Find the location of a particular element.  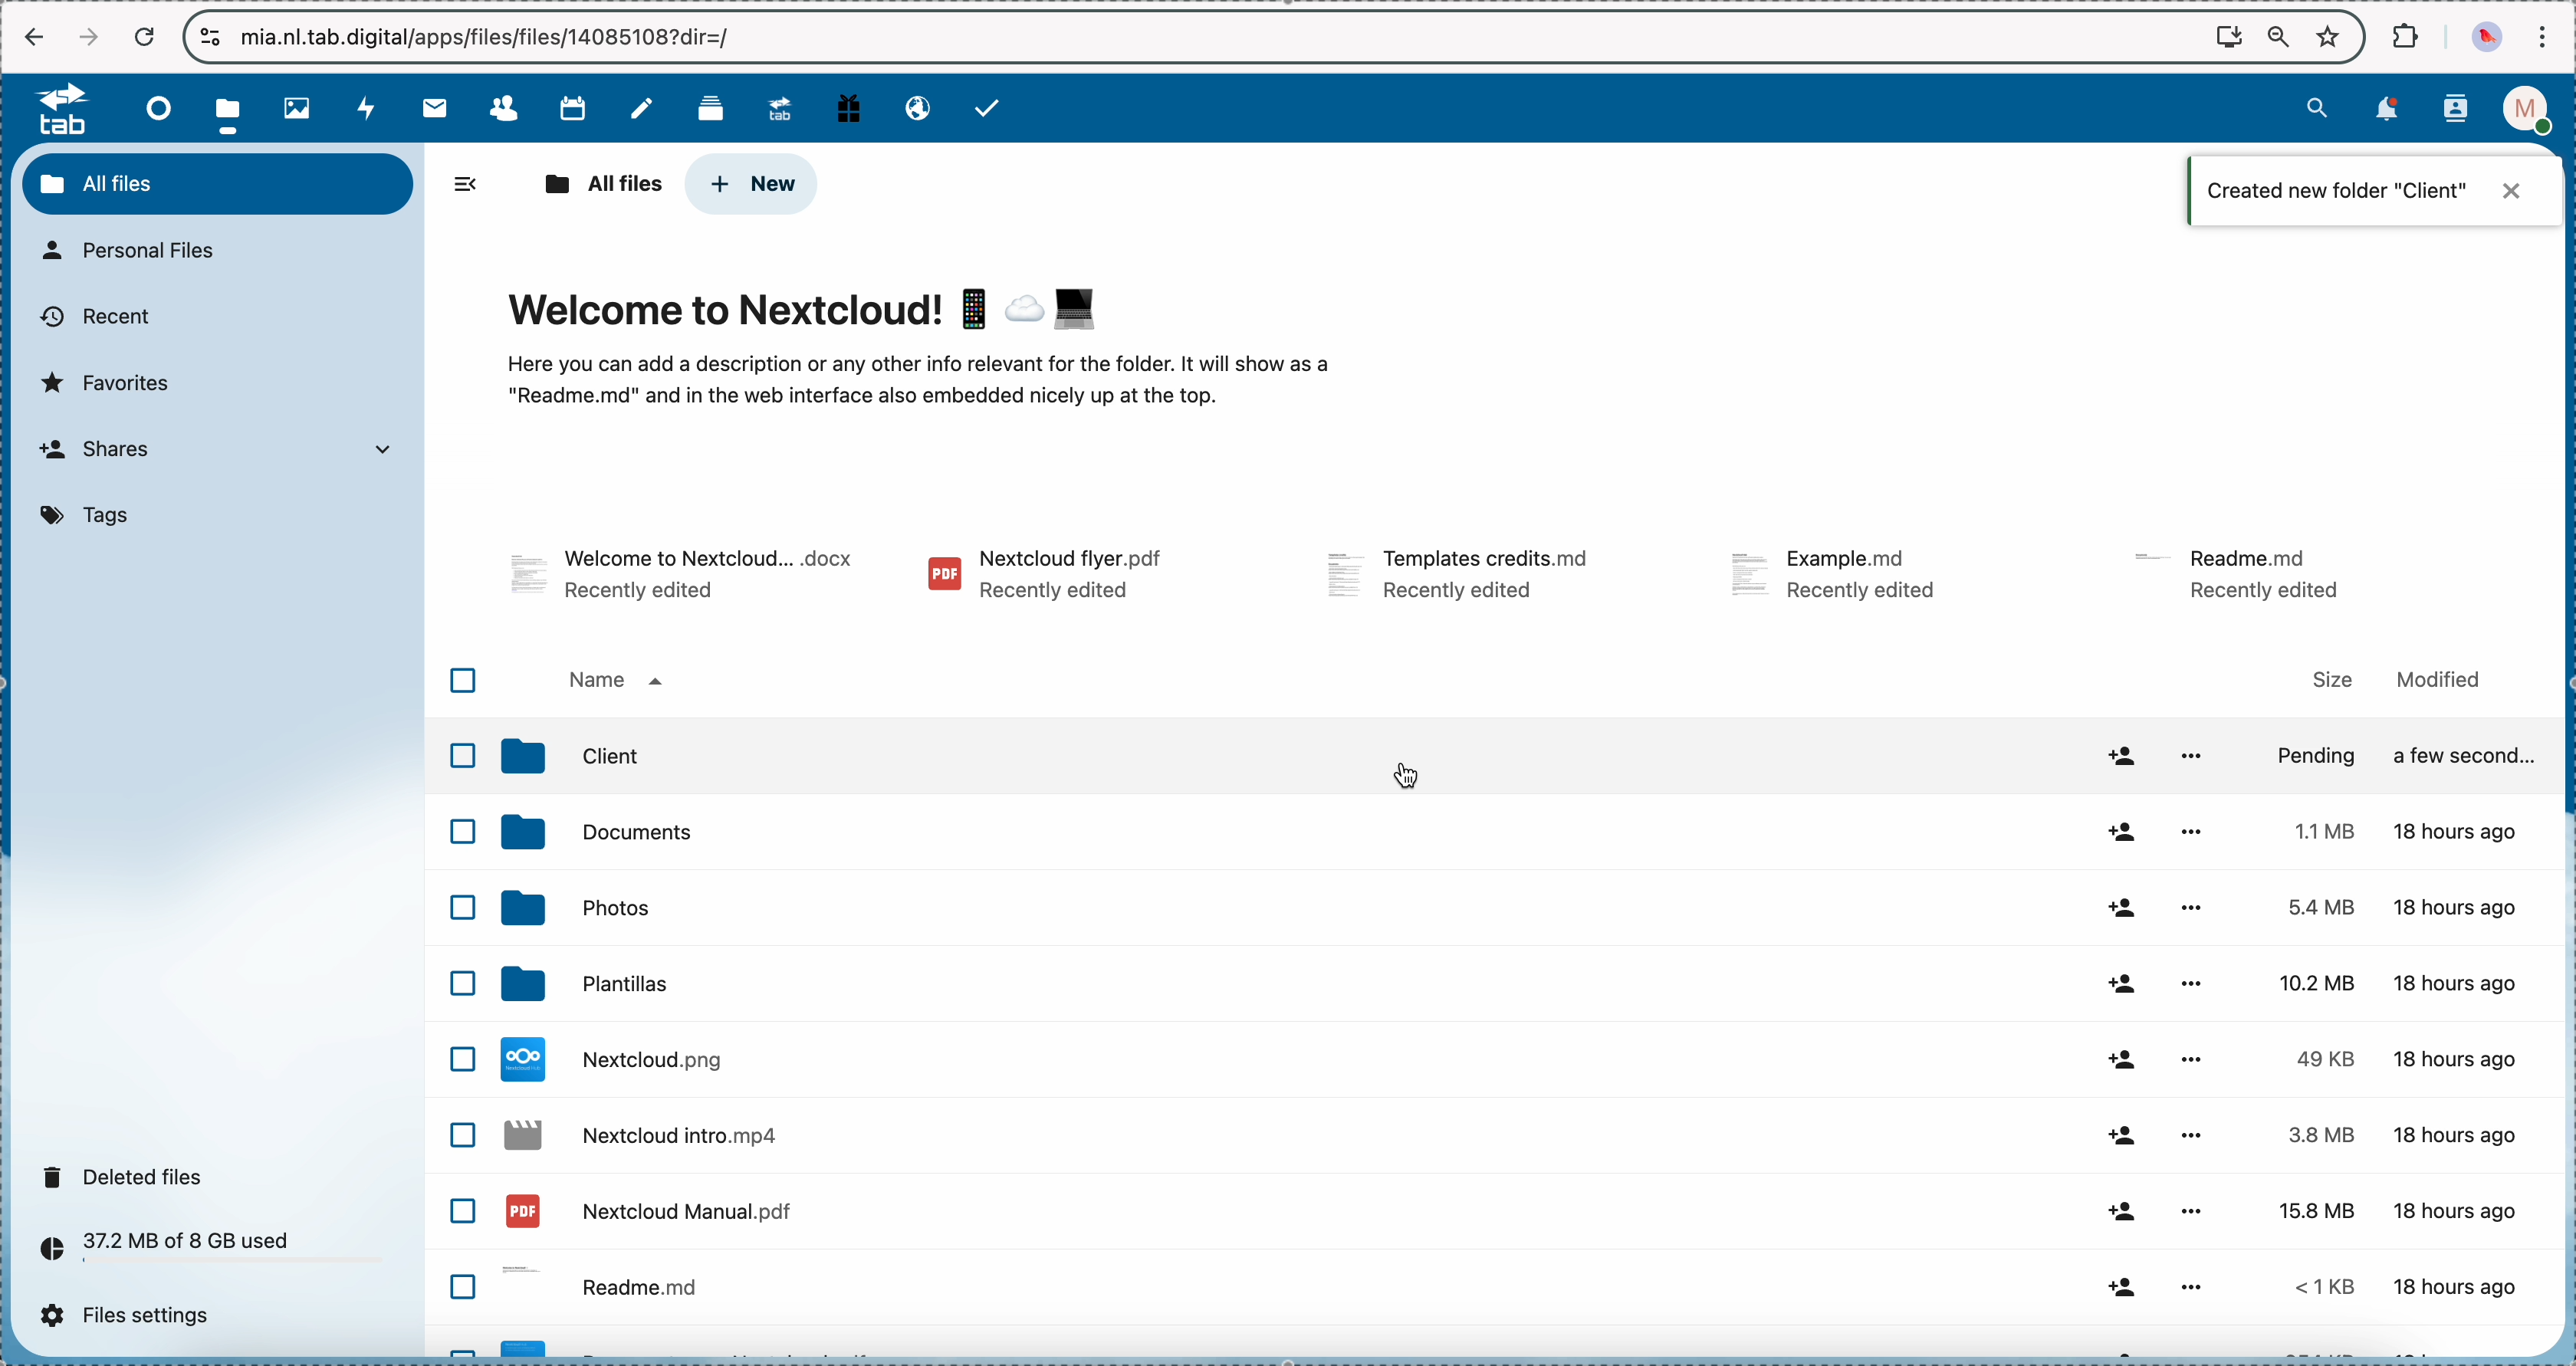

extensions is located at coordinates (2408, 34).